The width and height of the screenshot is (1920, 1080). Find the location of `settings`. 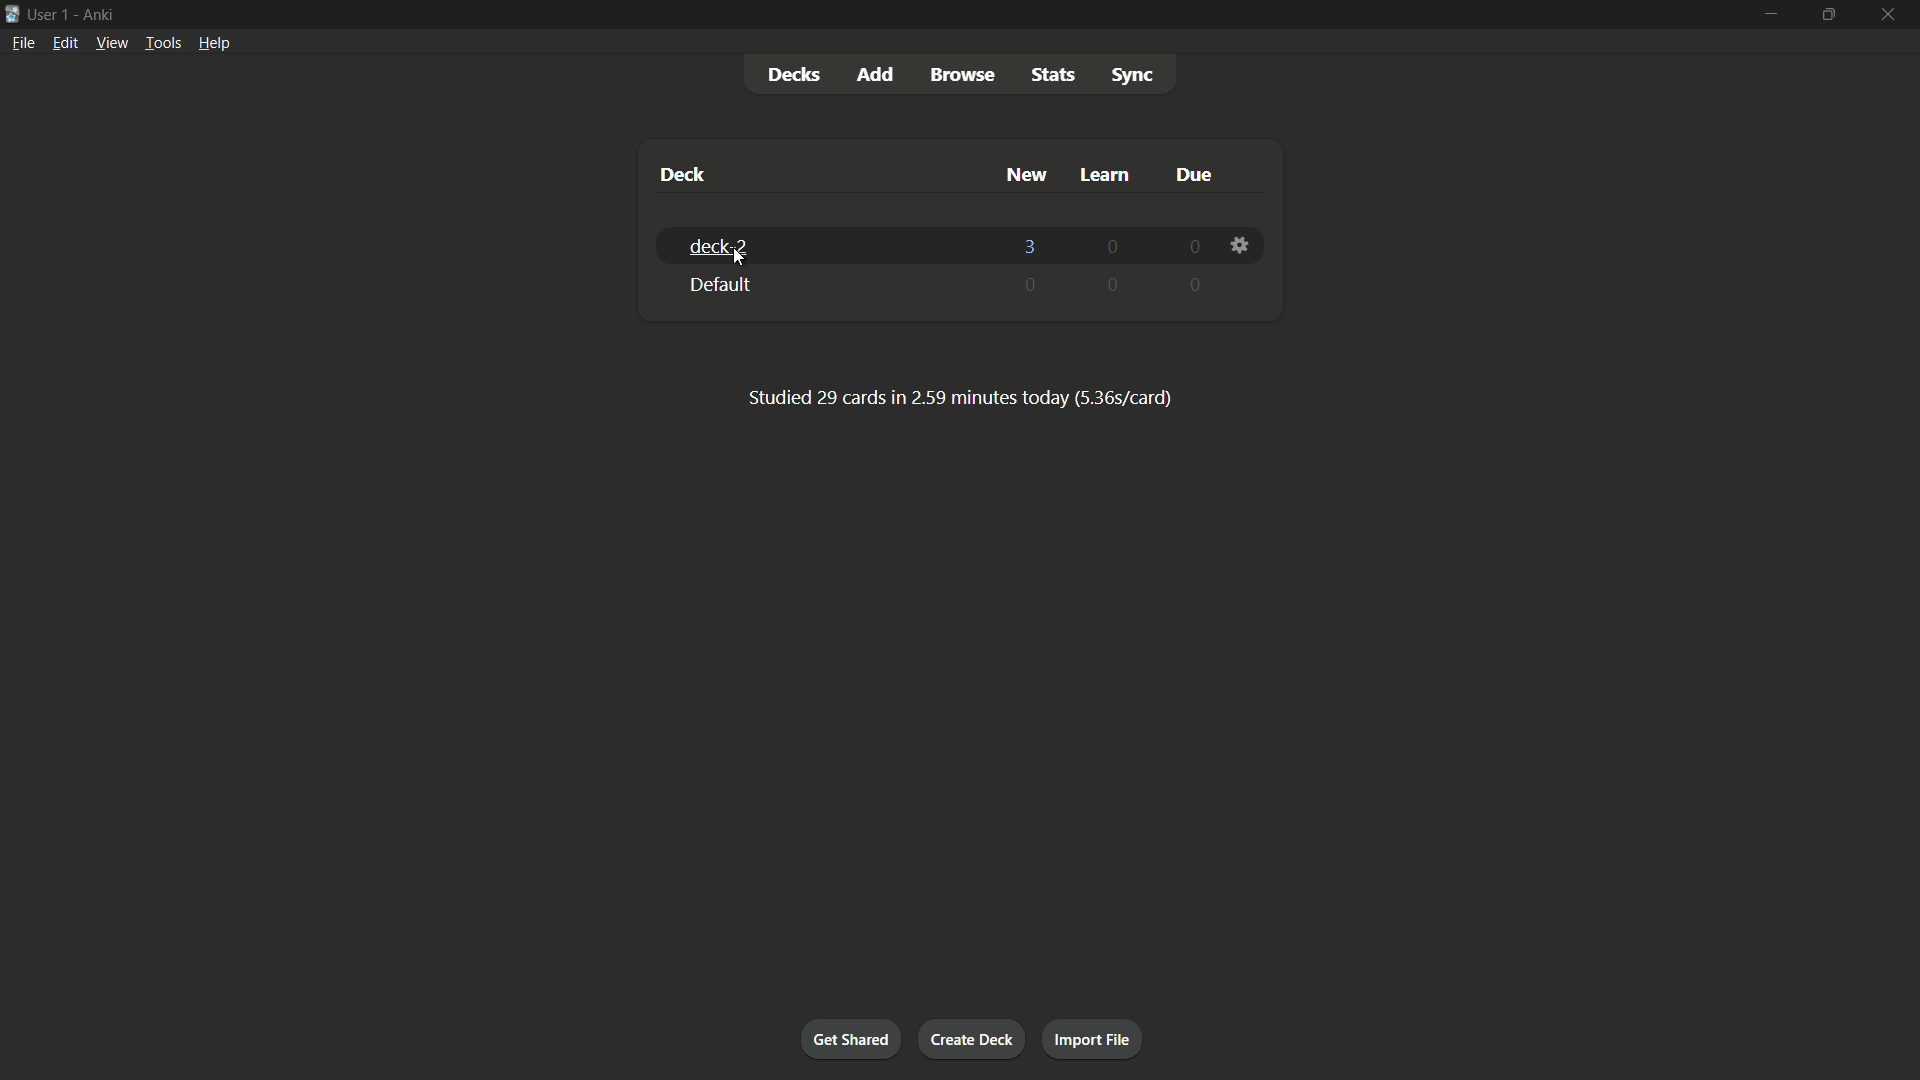

settings is located at coordinates (1243, 247).